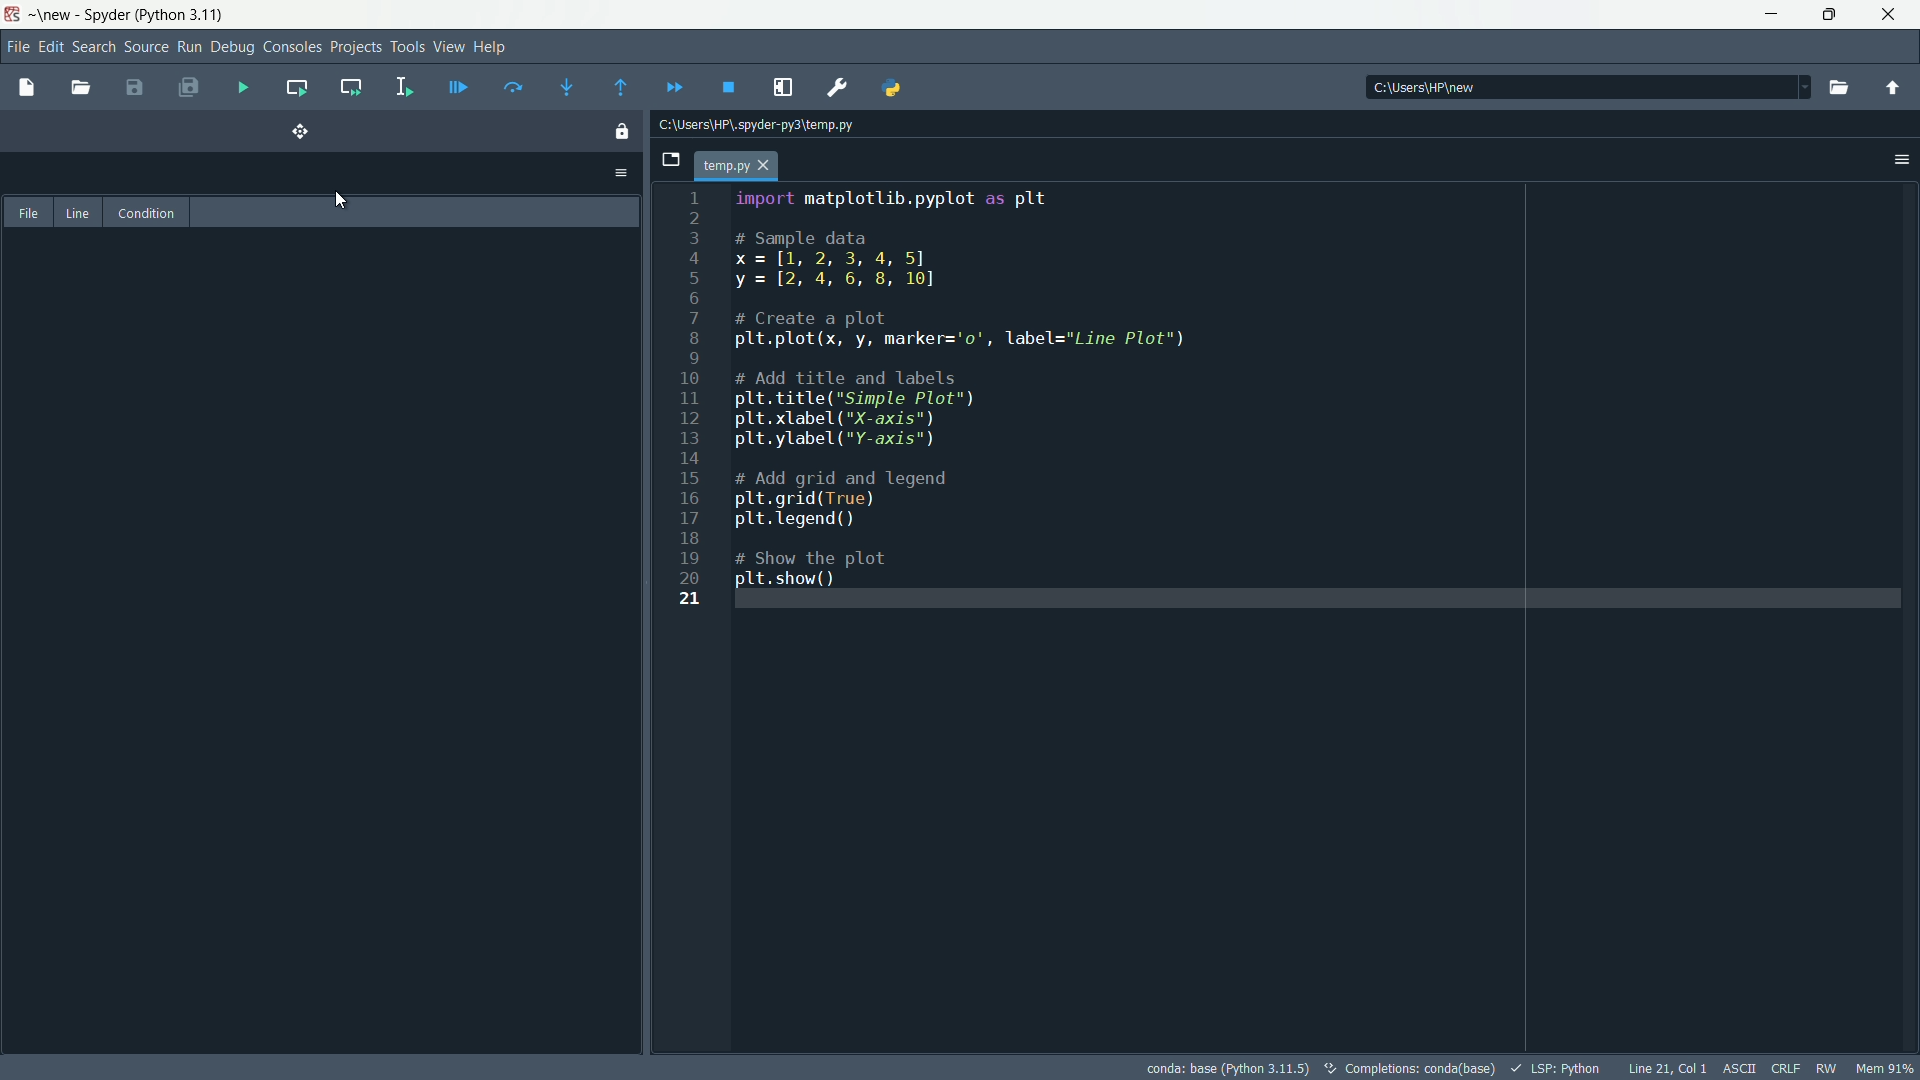  Describe the element at coordinates (1895, 89) in the screenshot. I see `parent directory` at that location.